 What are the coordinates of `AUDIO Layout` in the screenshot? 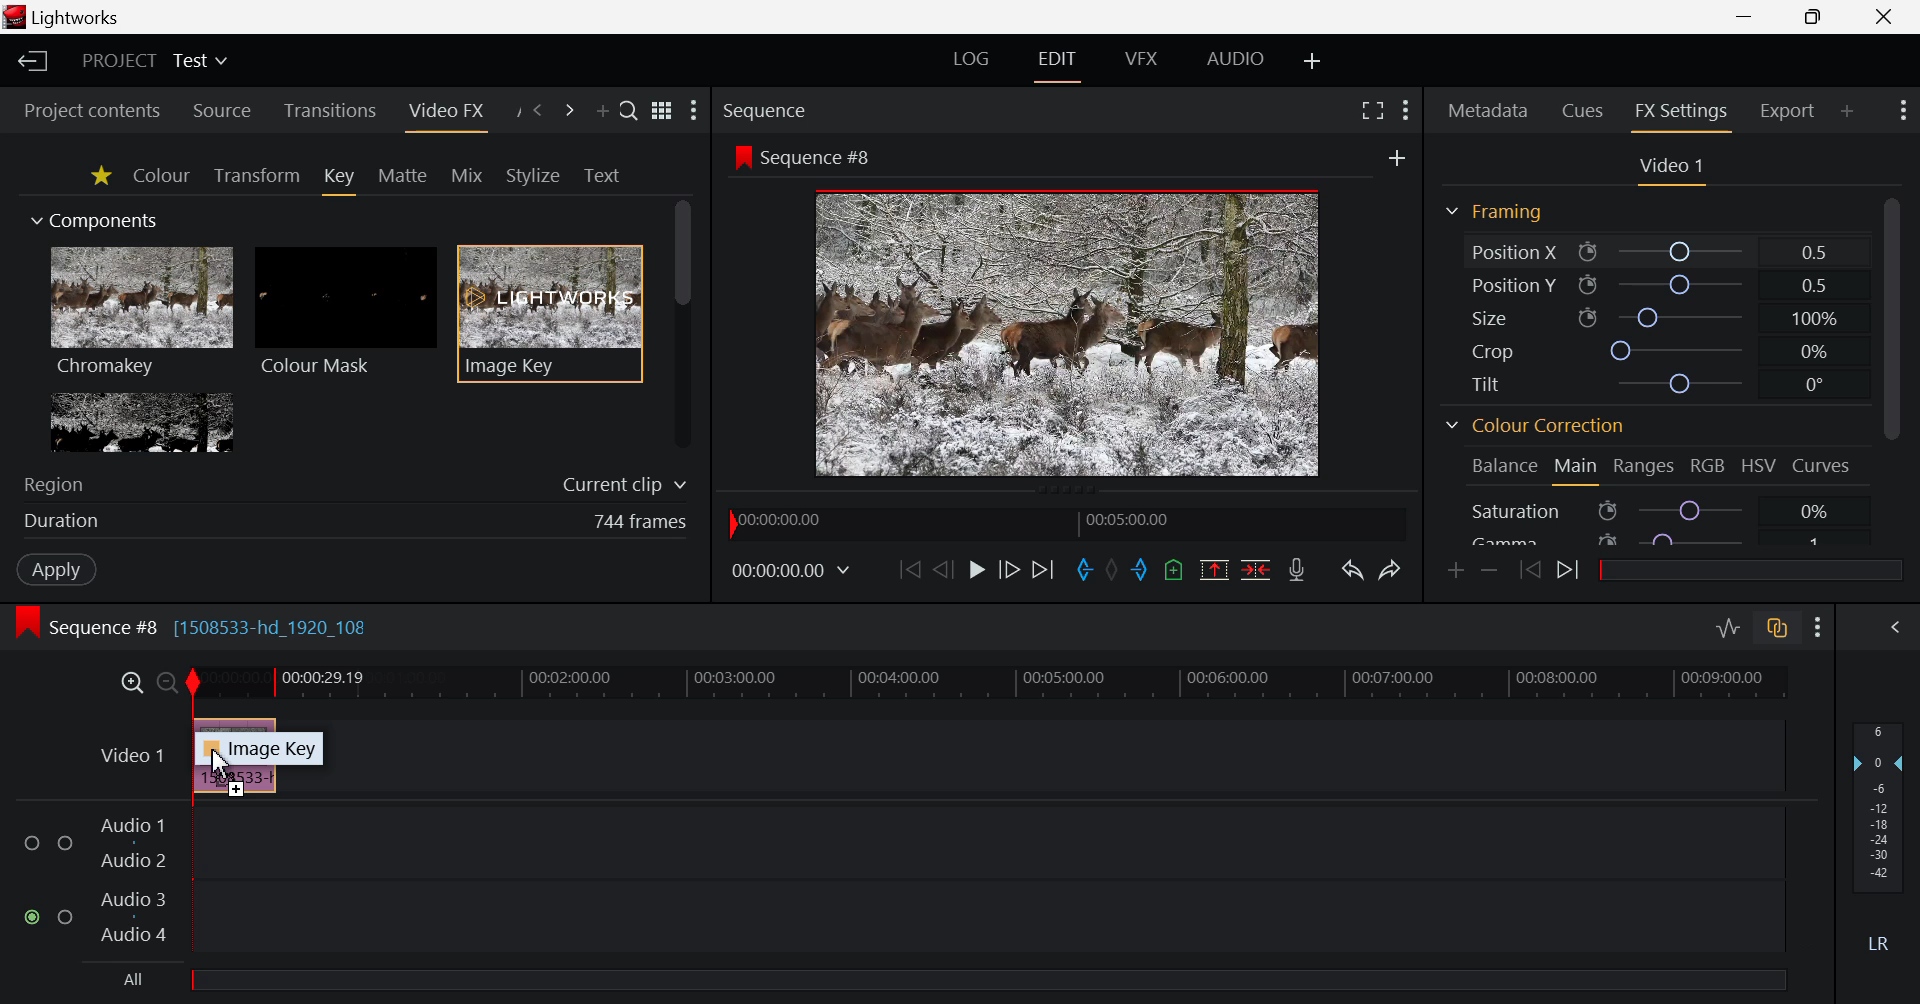 It's located at (1236, 57).